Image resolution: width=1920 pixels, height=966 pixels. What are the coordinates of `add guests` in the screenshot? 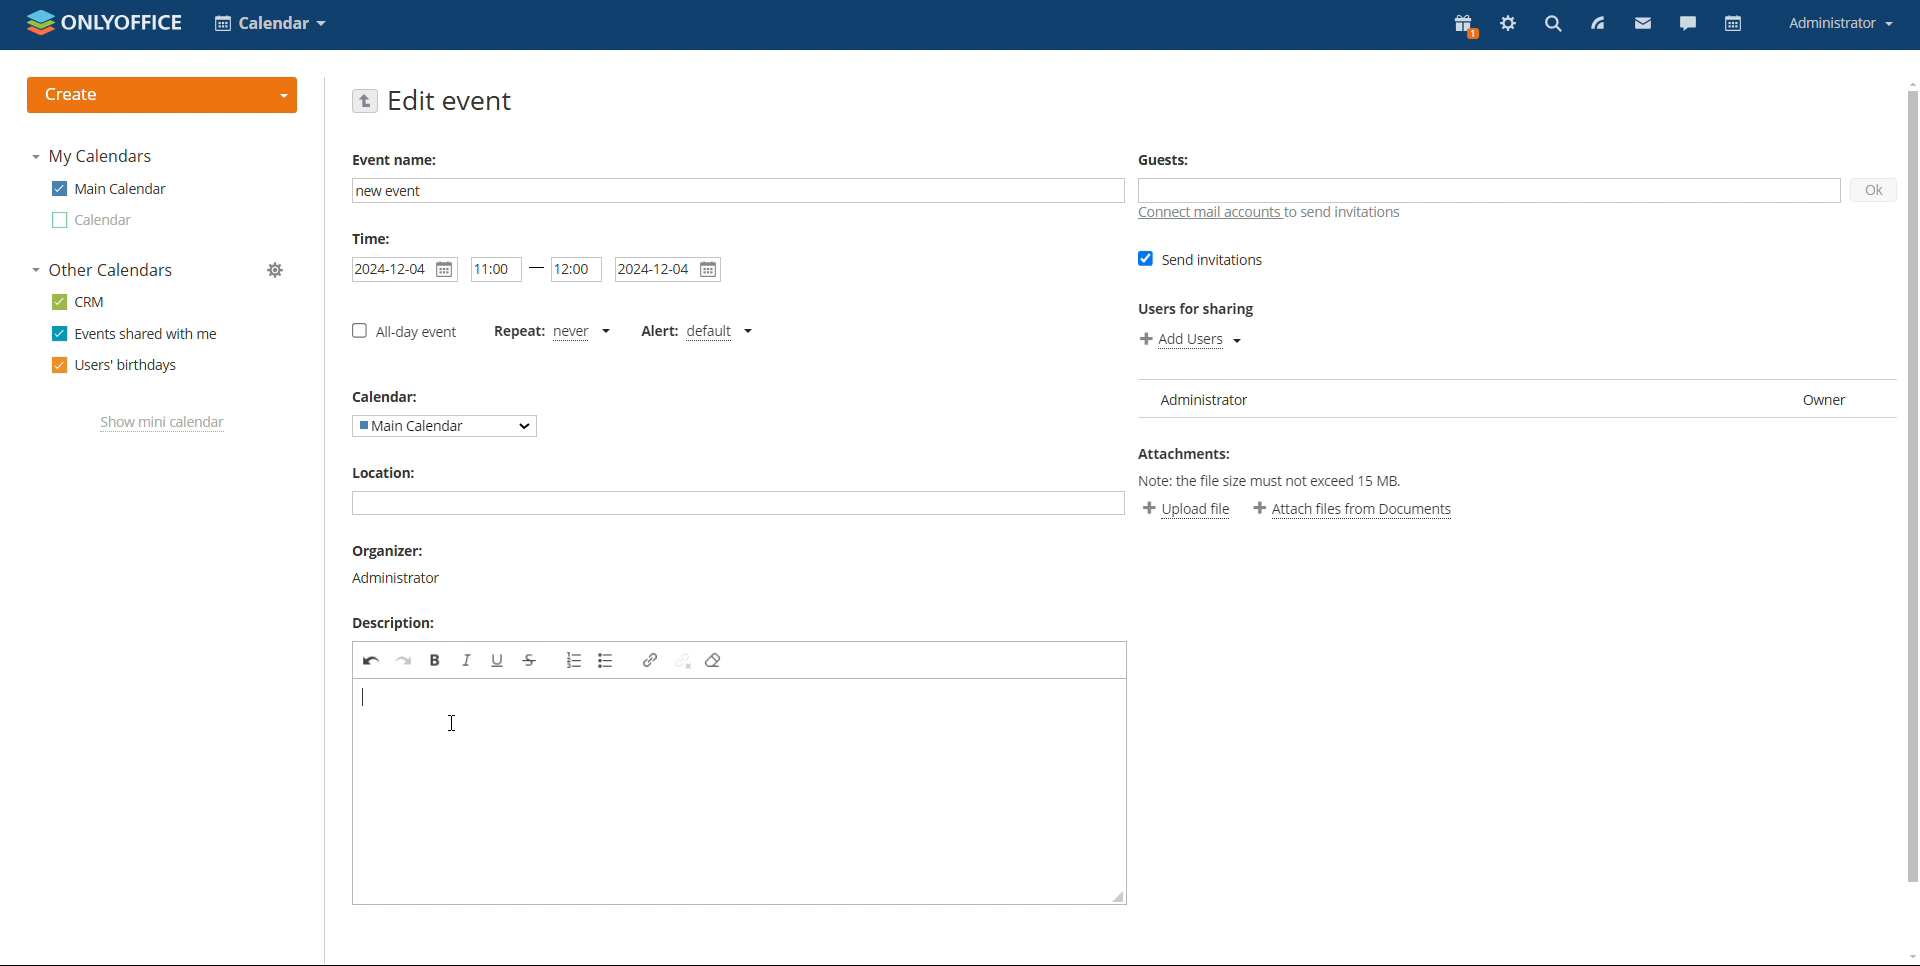 It's located at (1487, 190).